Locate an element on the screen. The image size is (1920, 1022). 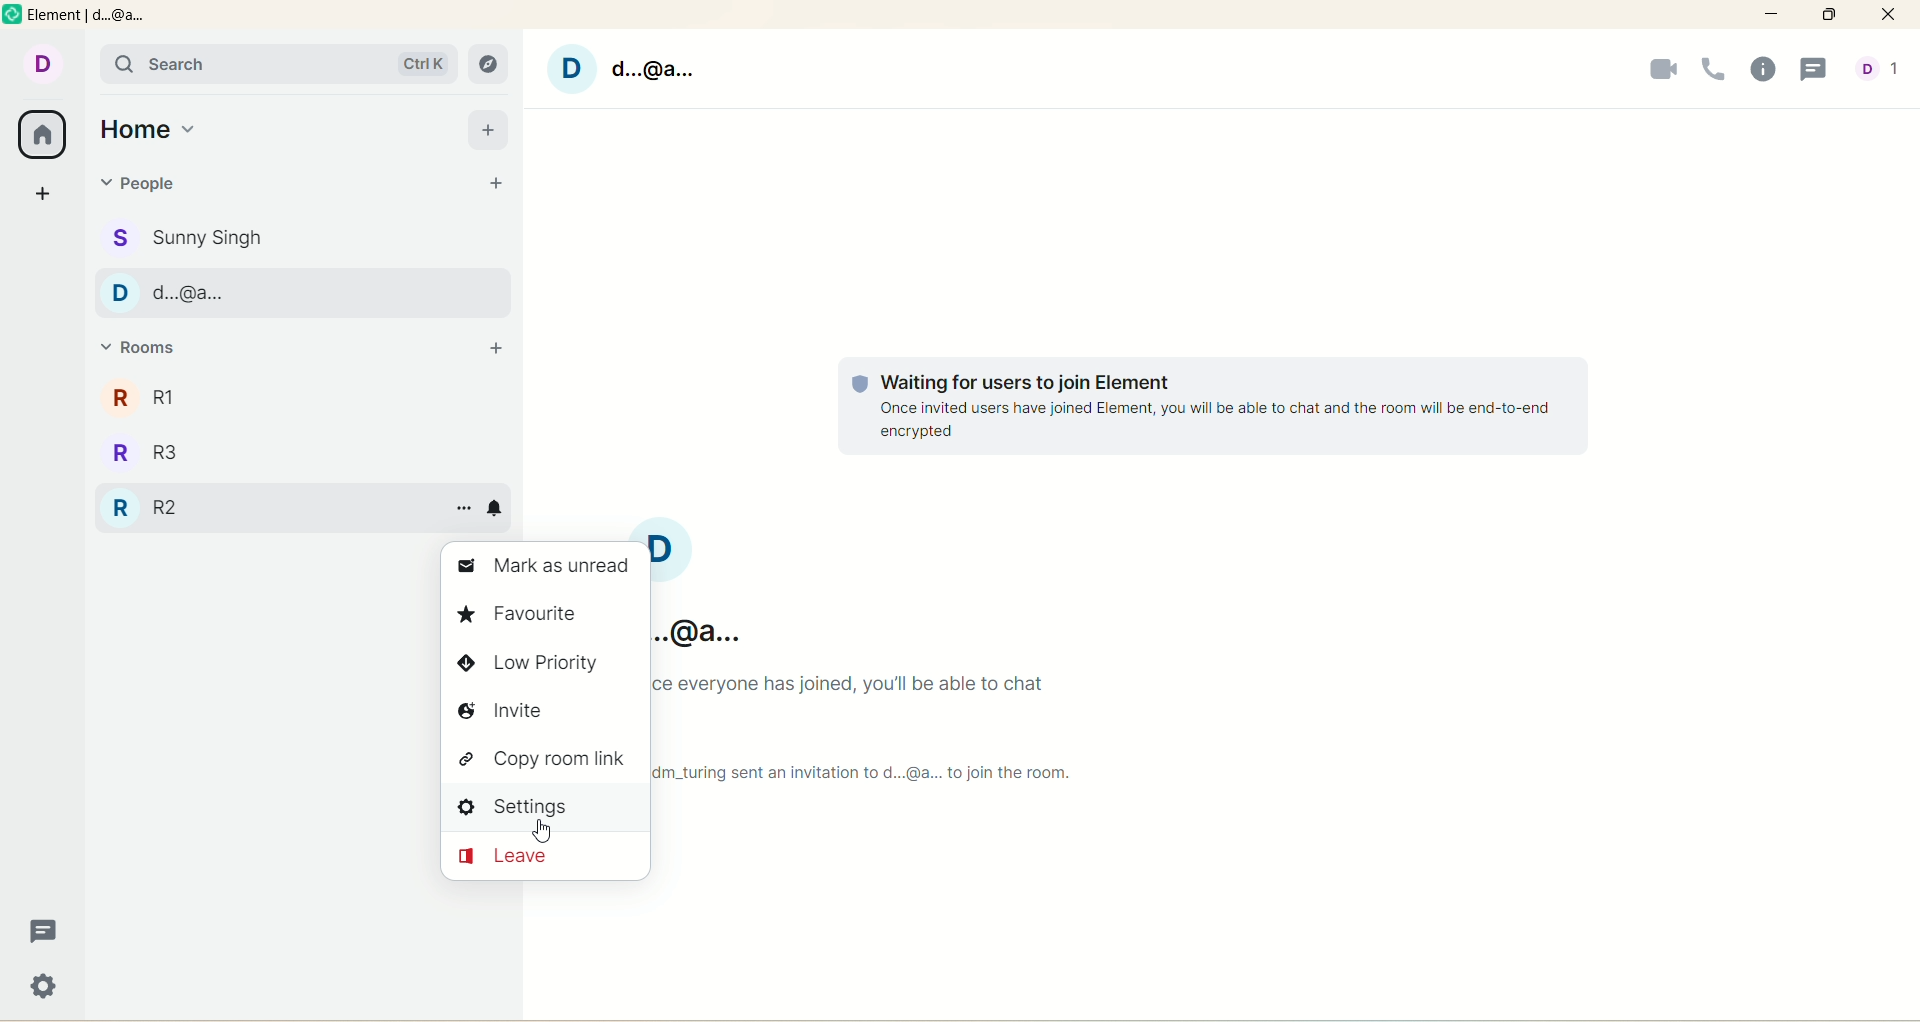
people is located at coordinates (140, 183).